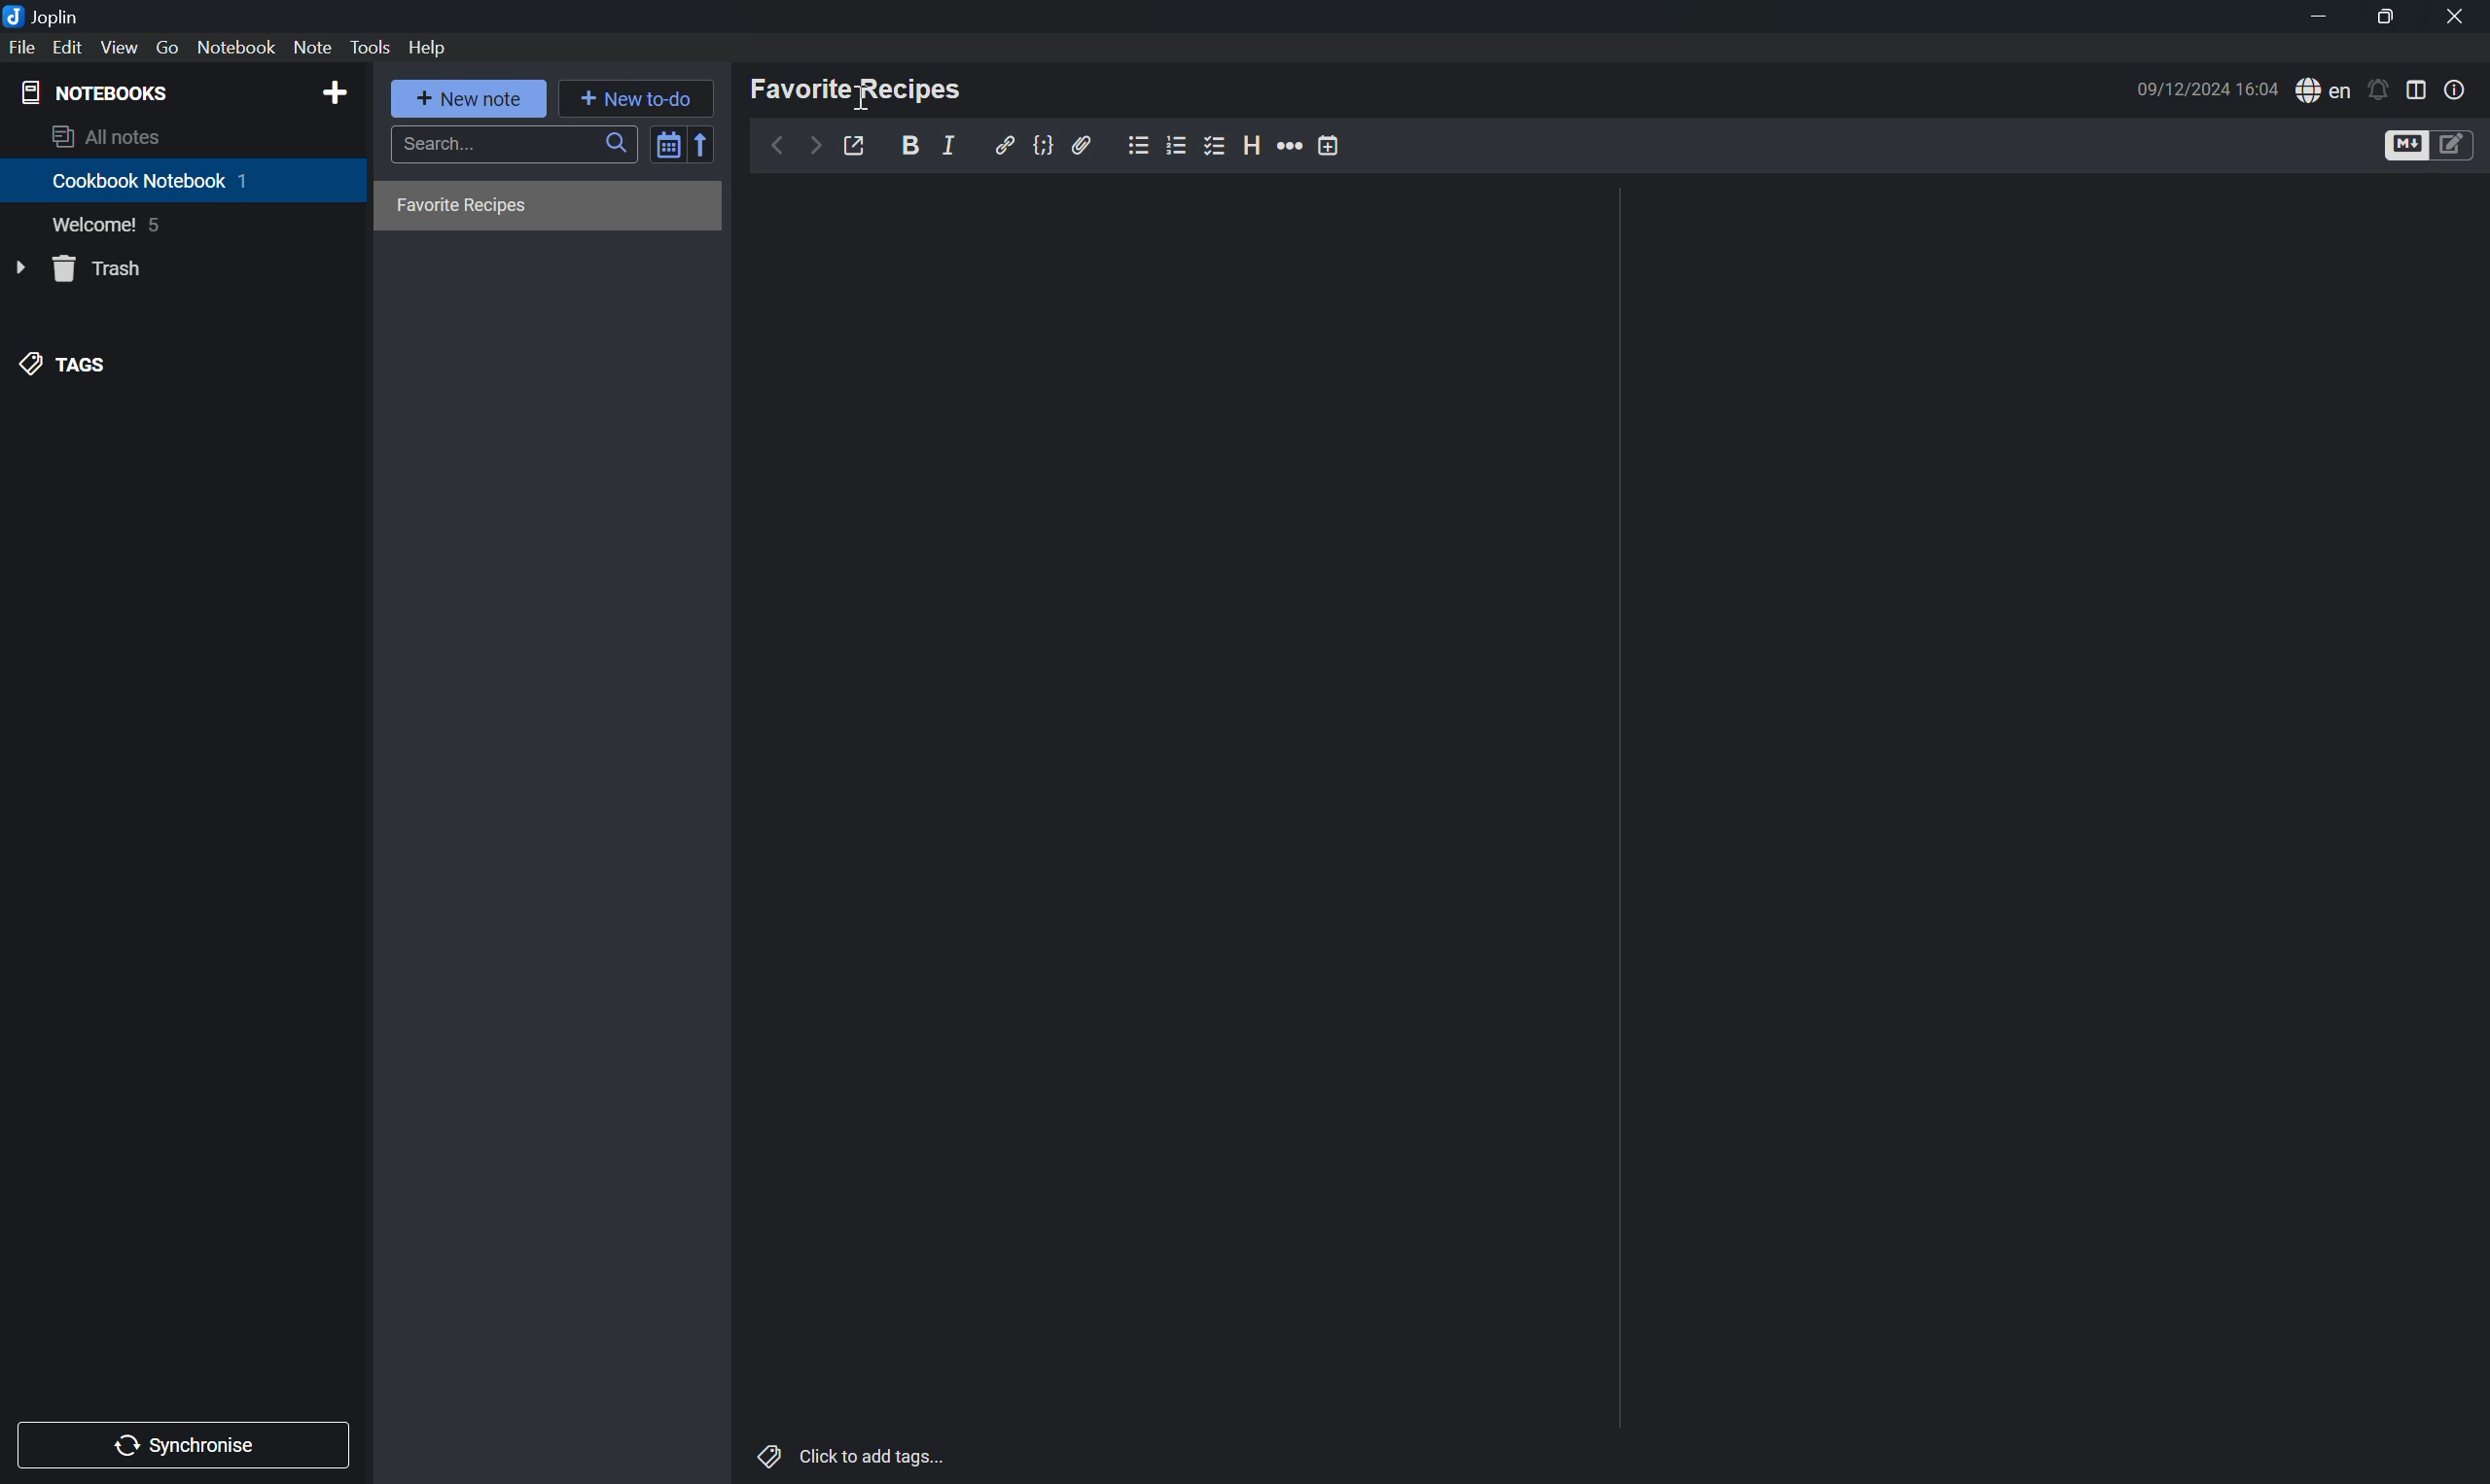  I want to click on Numbered list, so click(1175, 143).